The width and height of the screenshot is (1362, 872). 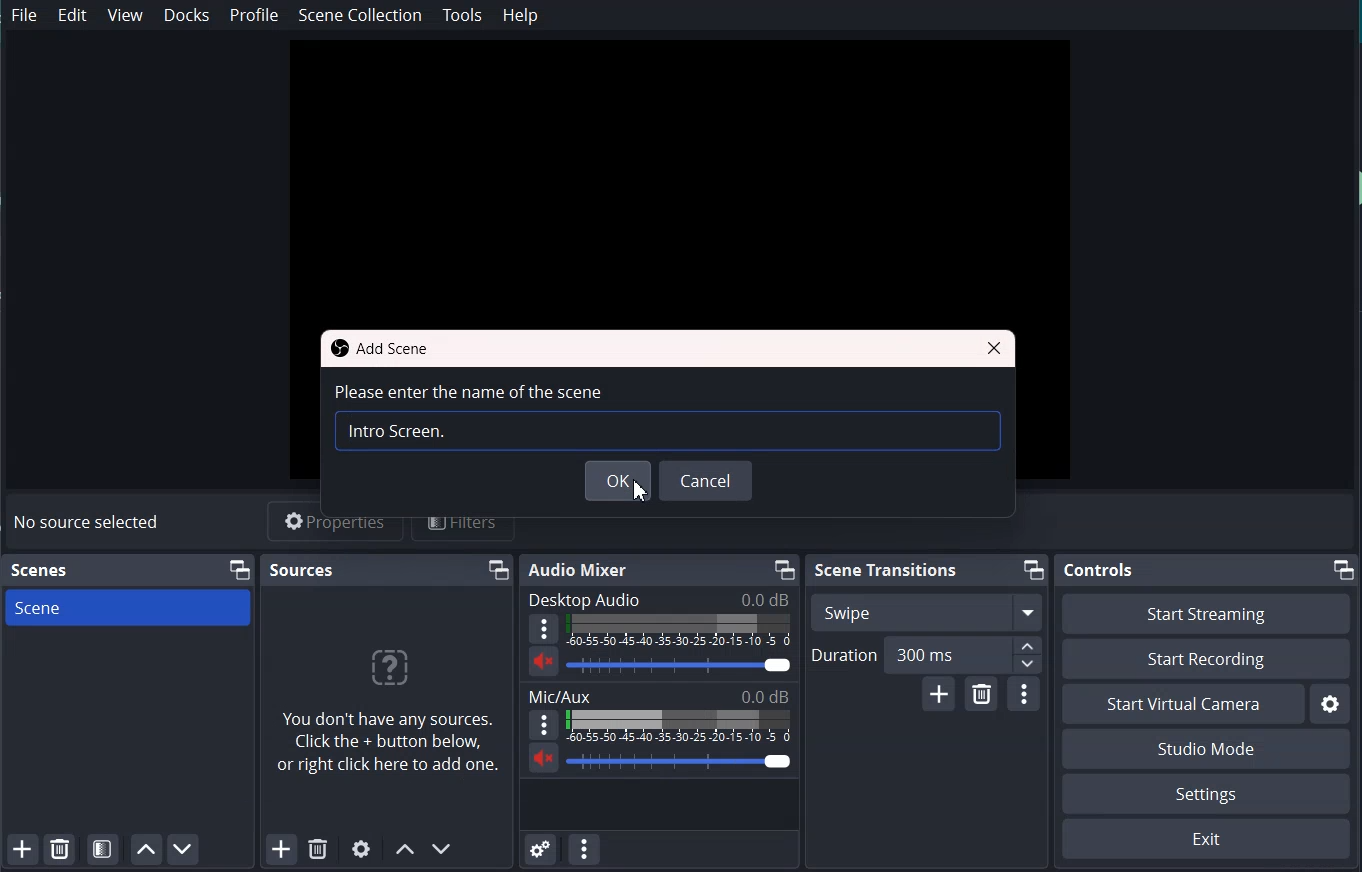 I want to click on Text, so click(x=90, y=523).